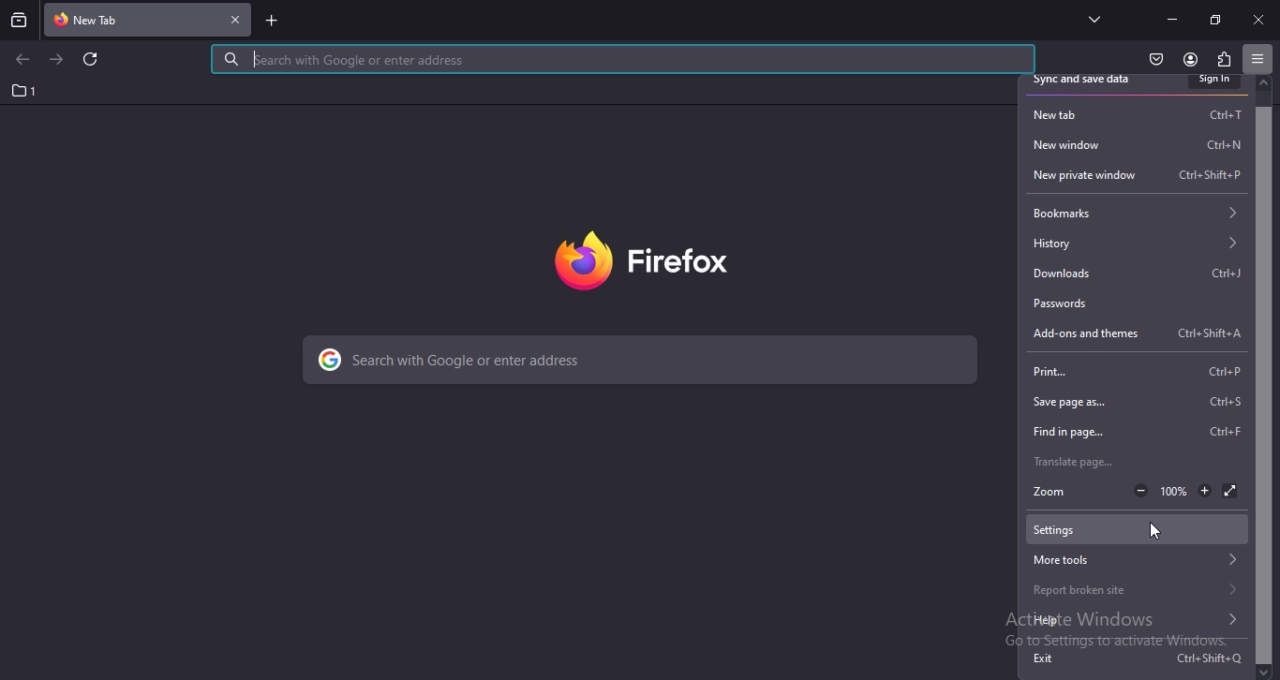 The image size is (1280, 680). I want to click on new private window, so click(1142, 175).